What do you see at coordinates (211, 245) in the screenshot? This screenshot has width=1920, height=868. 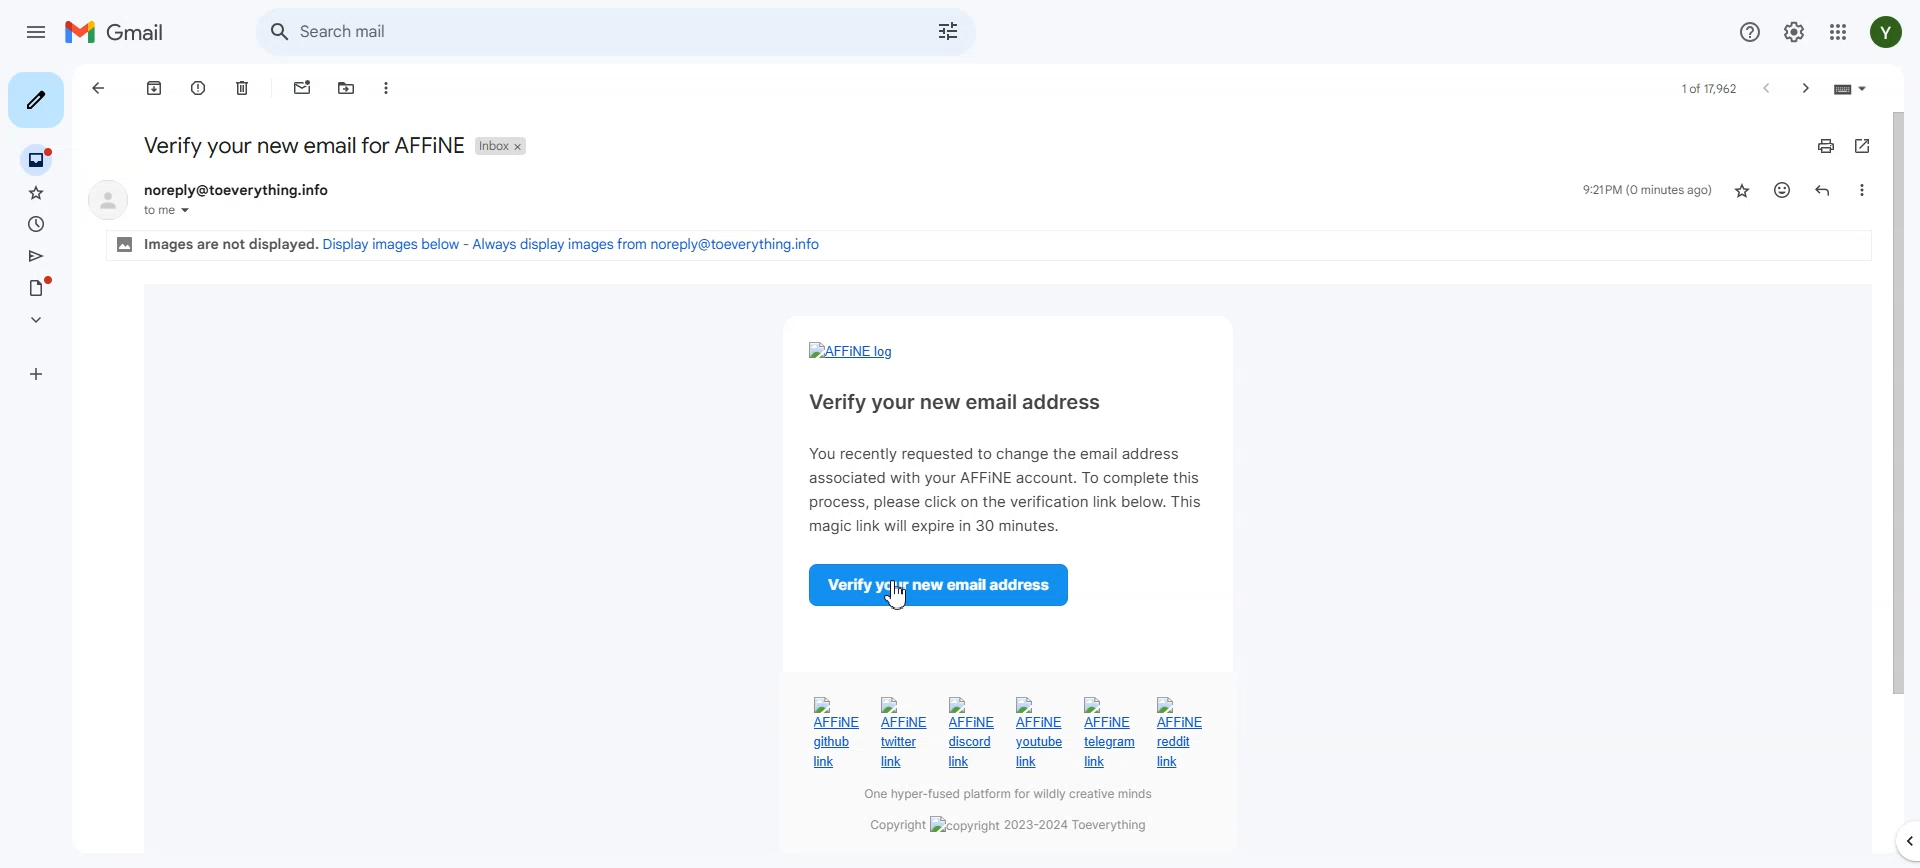 I see `images are displayed` at bounding box center [211, 245].